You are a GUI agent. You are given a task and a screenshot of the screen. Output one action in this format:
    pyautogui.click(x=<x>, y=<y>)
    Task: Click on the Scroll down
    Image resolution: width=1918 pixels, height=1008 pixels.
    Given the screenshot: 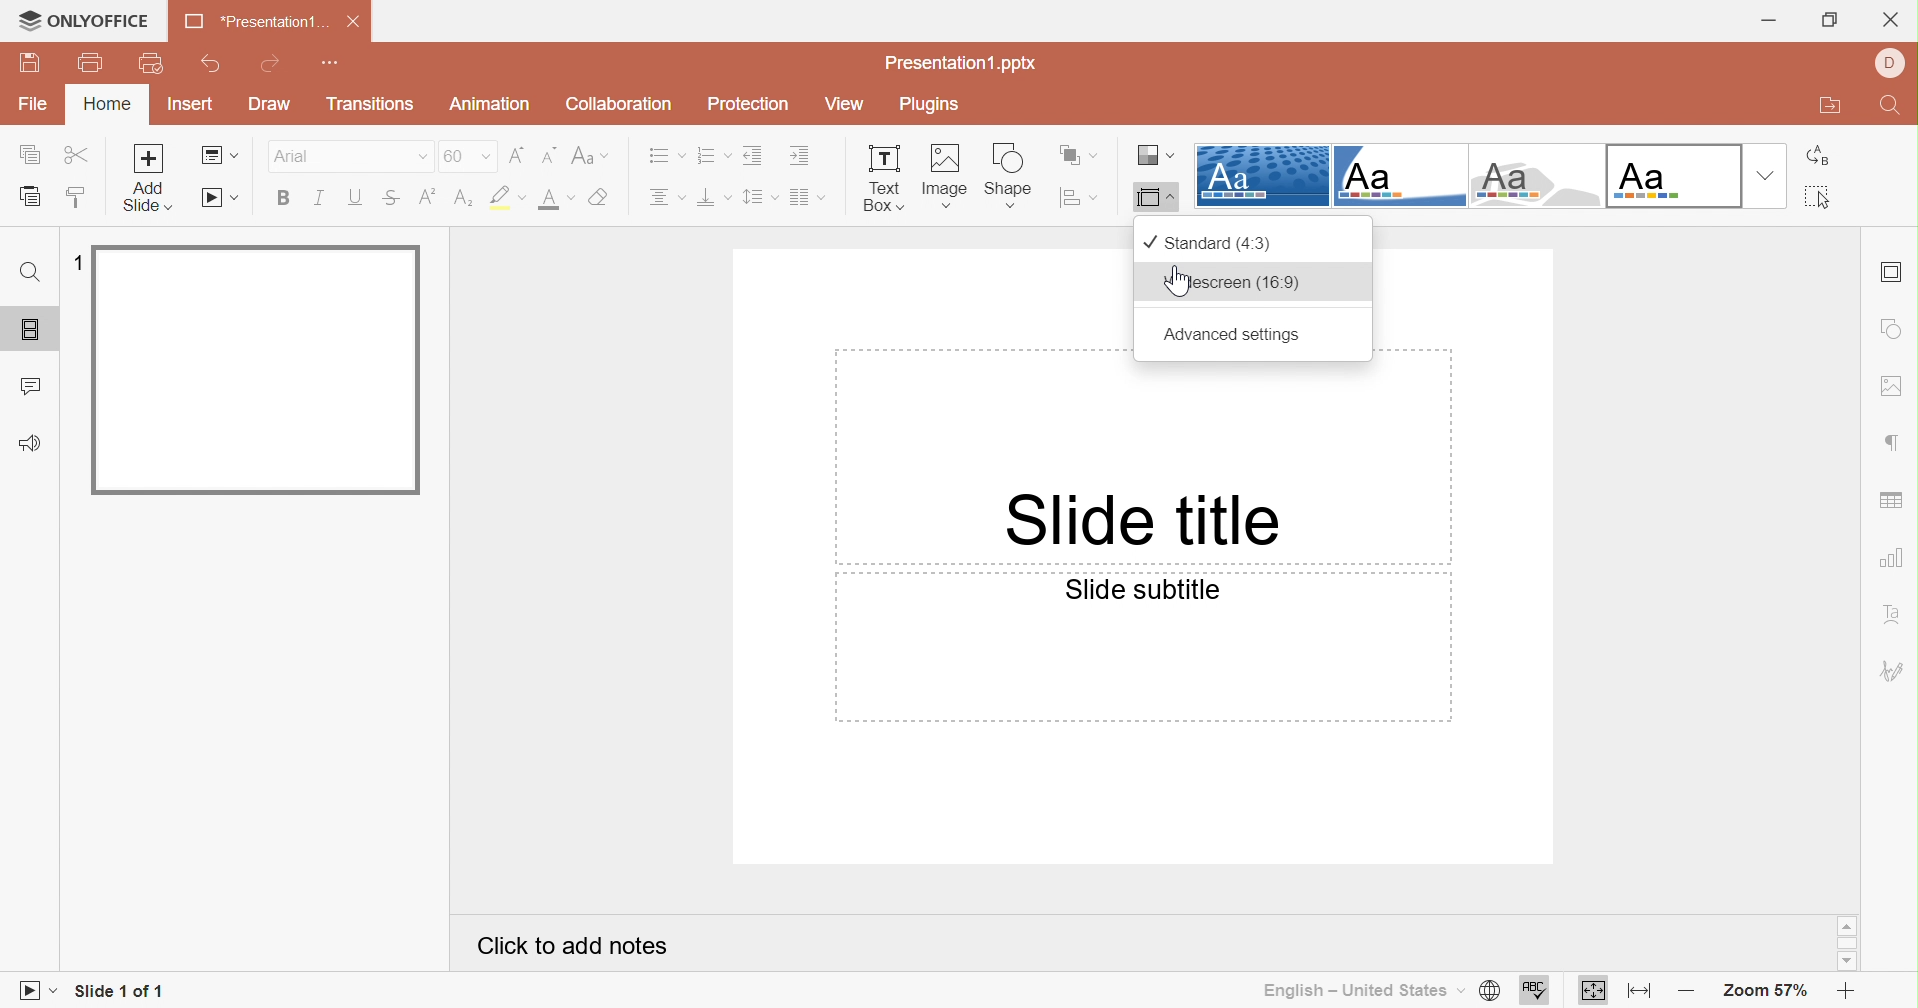 What is the action you would take?
    pyautogui.click(x=1847, y=961)
    